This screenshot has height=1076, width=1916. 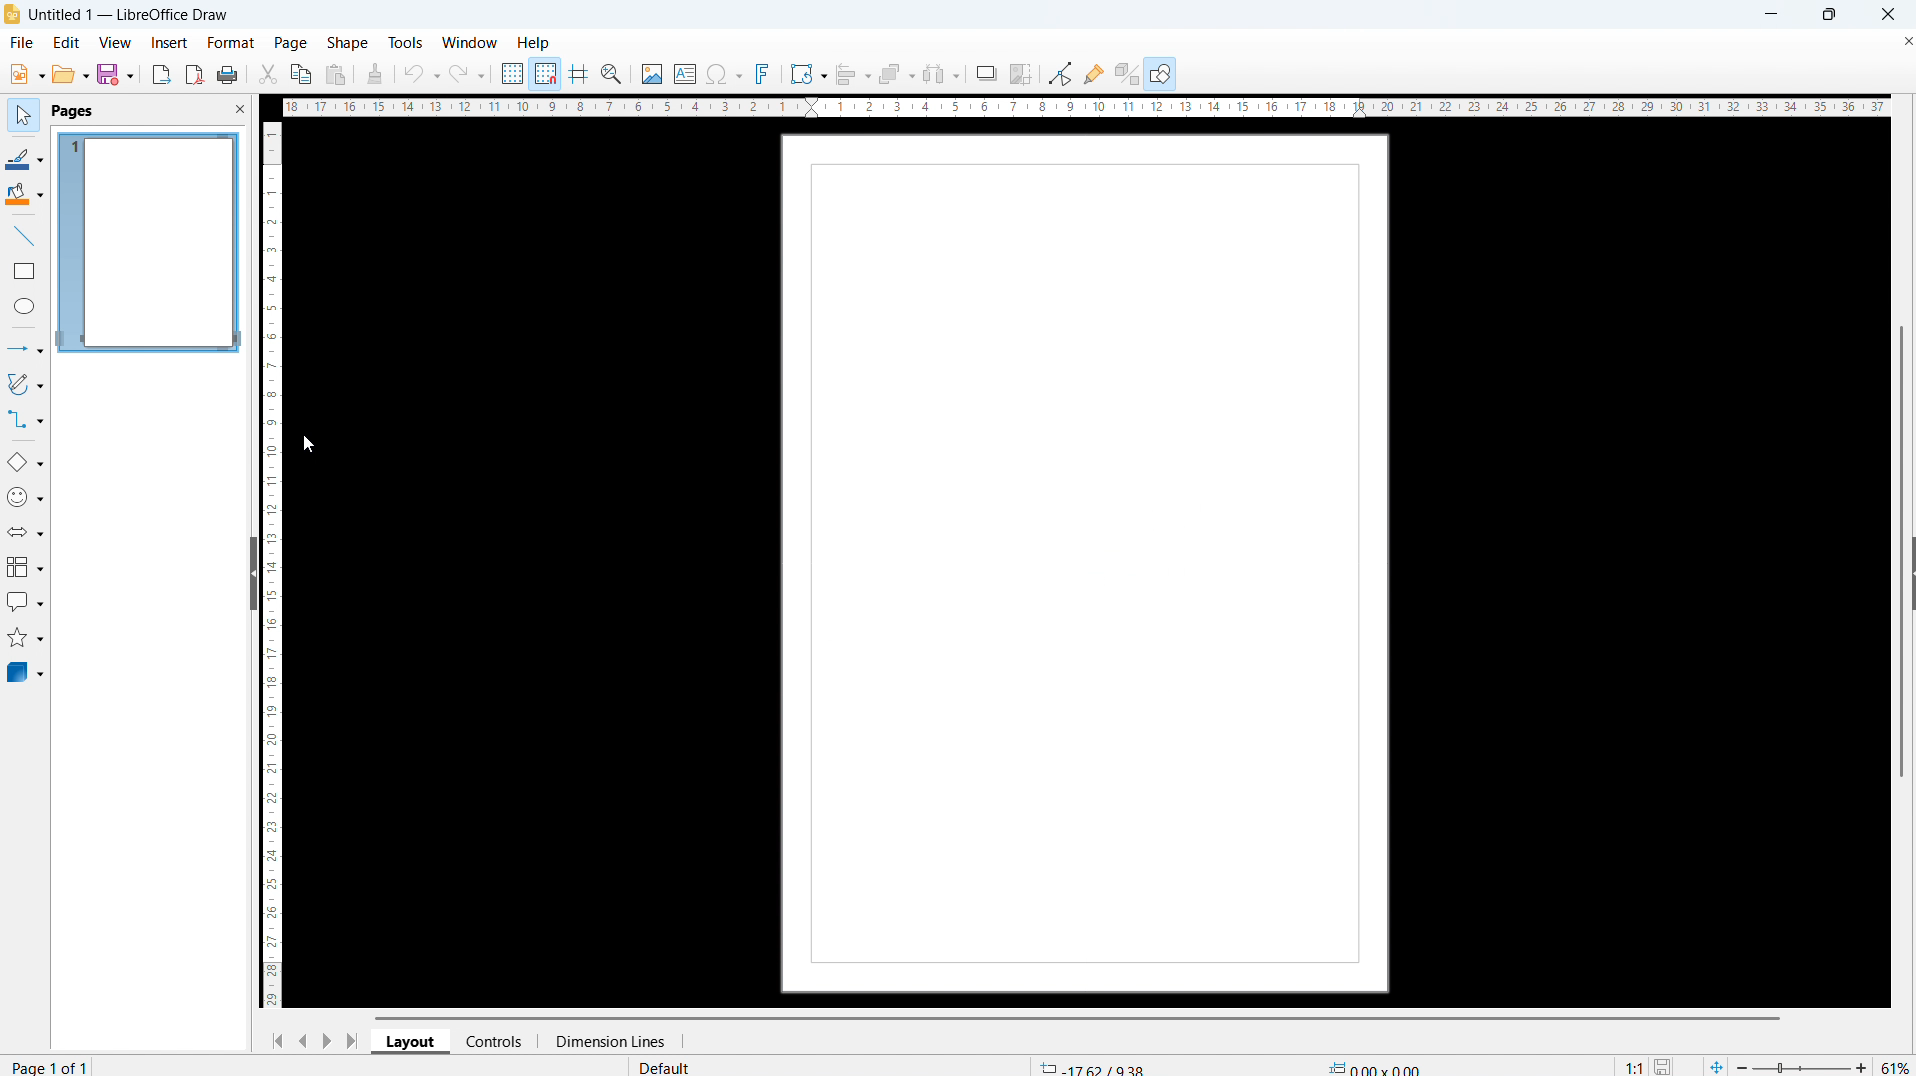 What do you see at coordinates (301, 1040) in the screenshot?
I see `previous page` at bounding box center [301, 1040].